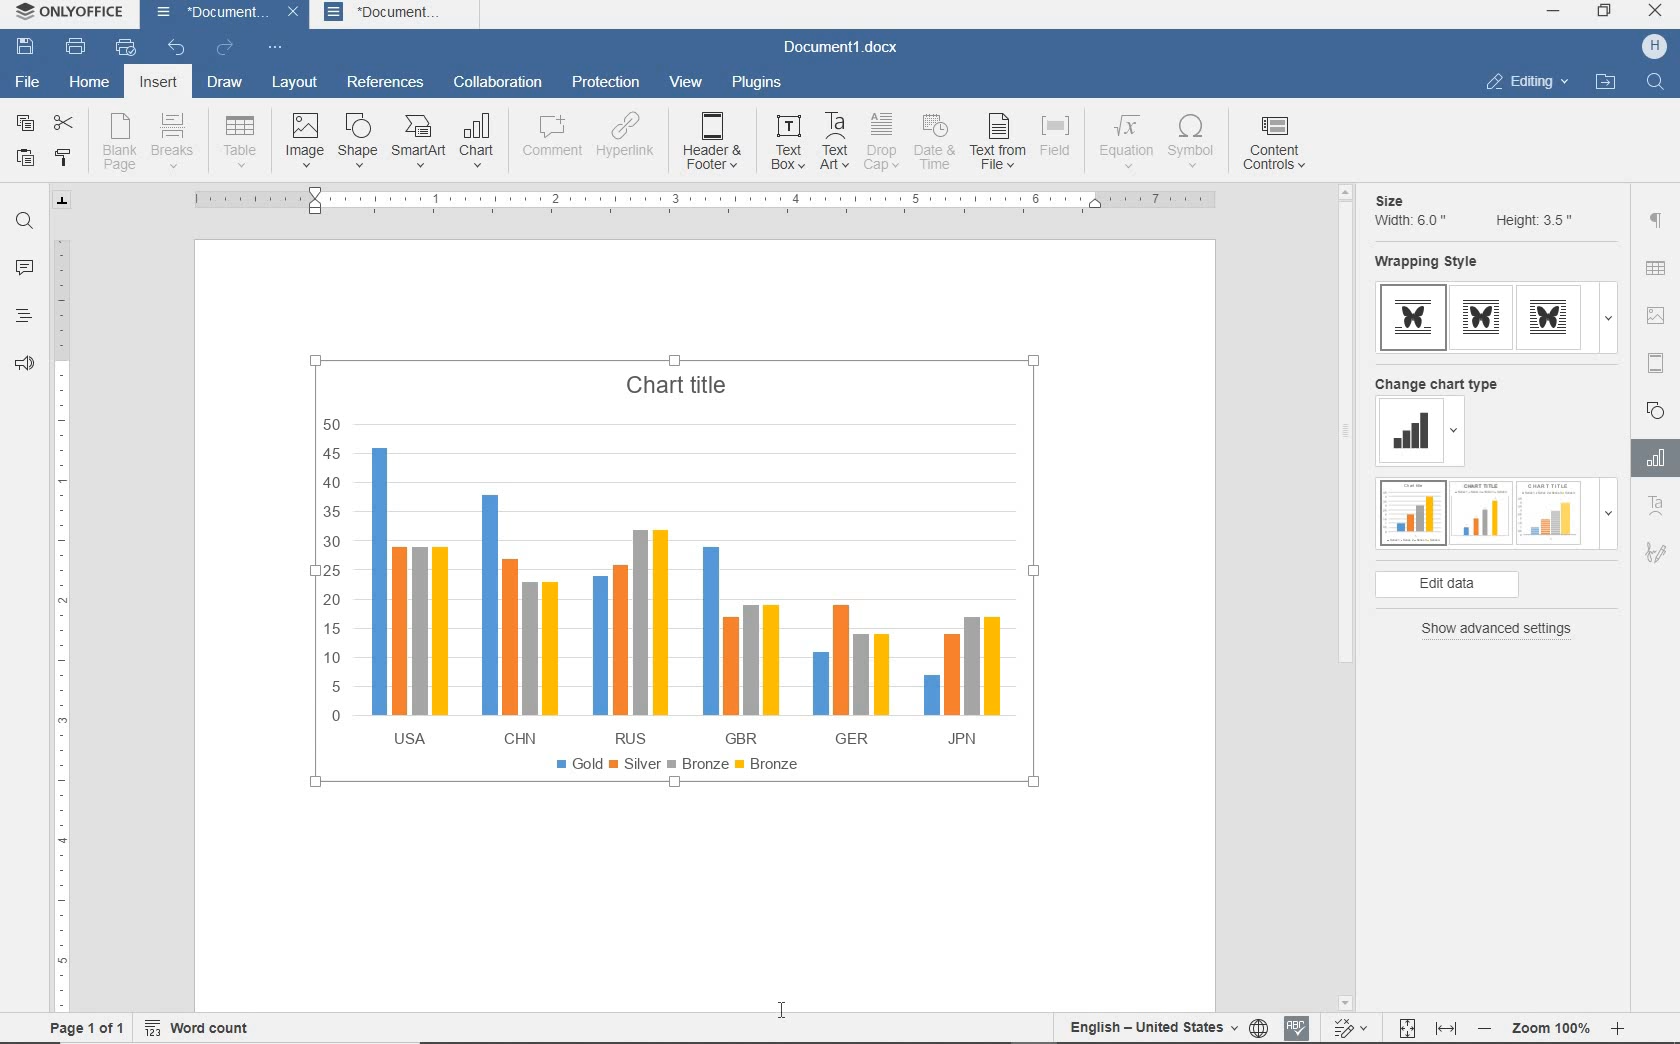 Image resolution: width=1680 pixels, height=1044 pixels. I want to click on cut, so click(65, 121).